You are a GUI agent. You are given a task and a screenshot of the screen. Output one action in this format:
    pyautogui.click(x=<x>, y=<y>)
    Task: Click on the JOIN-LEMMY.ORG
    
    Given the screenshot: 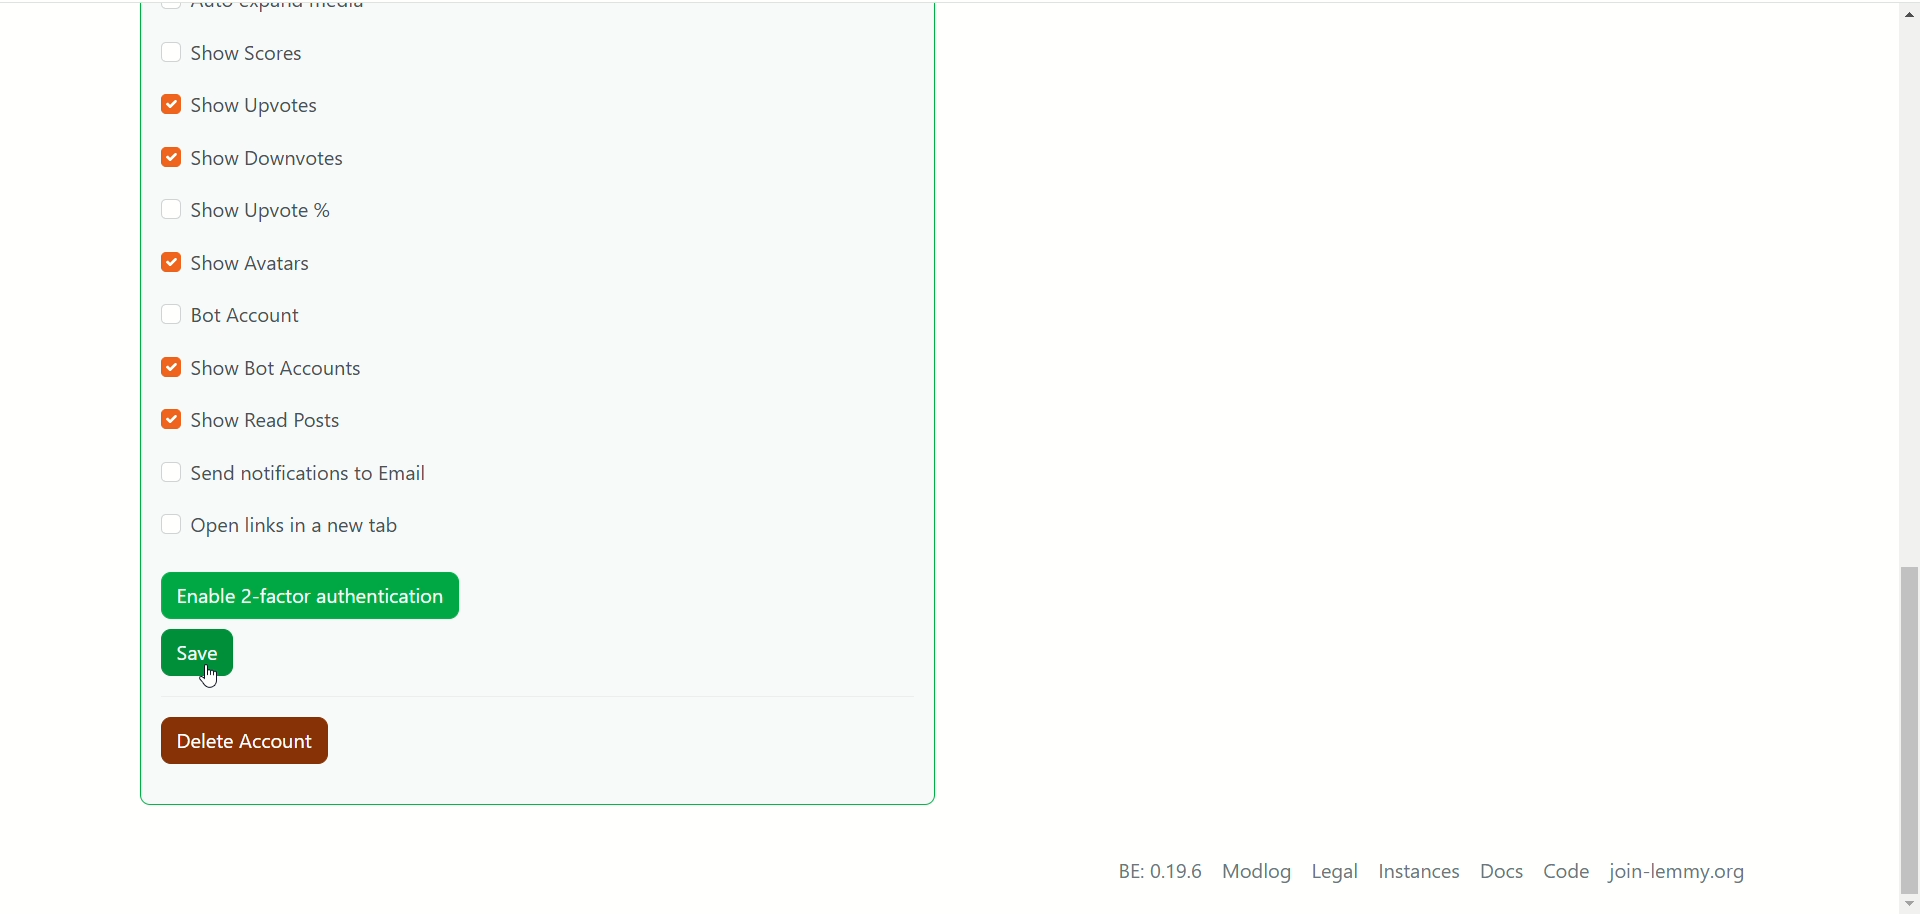 What is the action you would take?
    pyautogui.click(x=1684, y=876)
    